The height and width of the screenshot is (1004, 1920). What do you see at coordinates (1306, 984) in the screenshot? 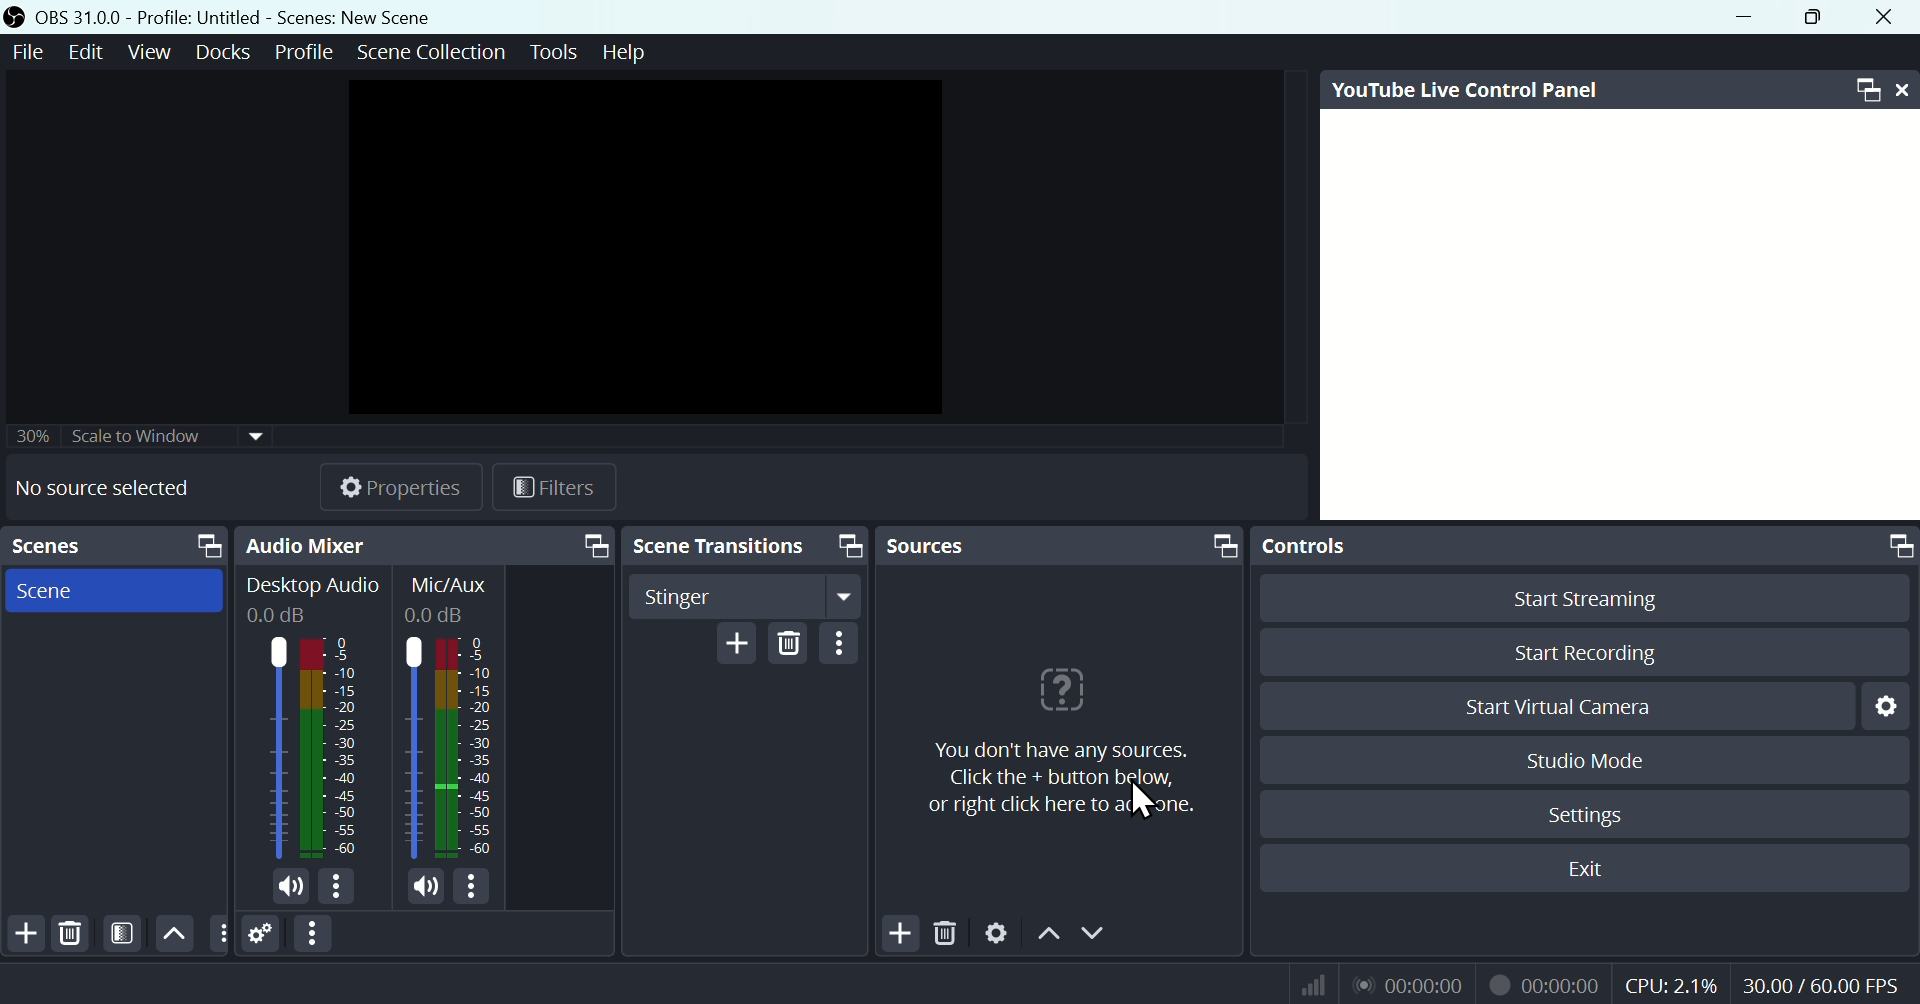
I see `Signal` at bounding box center [1306, 984].